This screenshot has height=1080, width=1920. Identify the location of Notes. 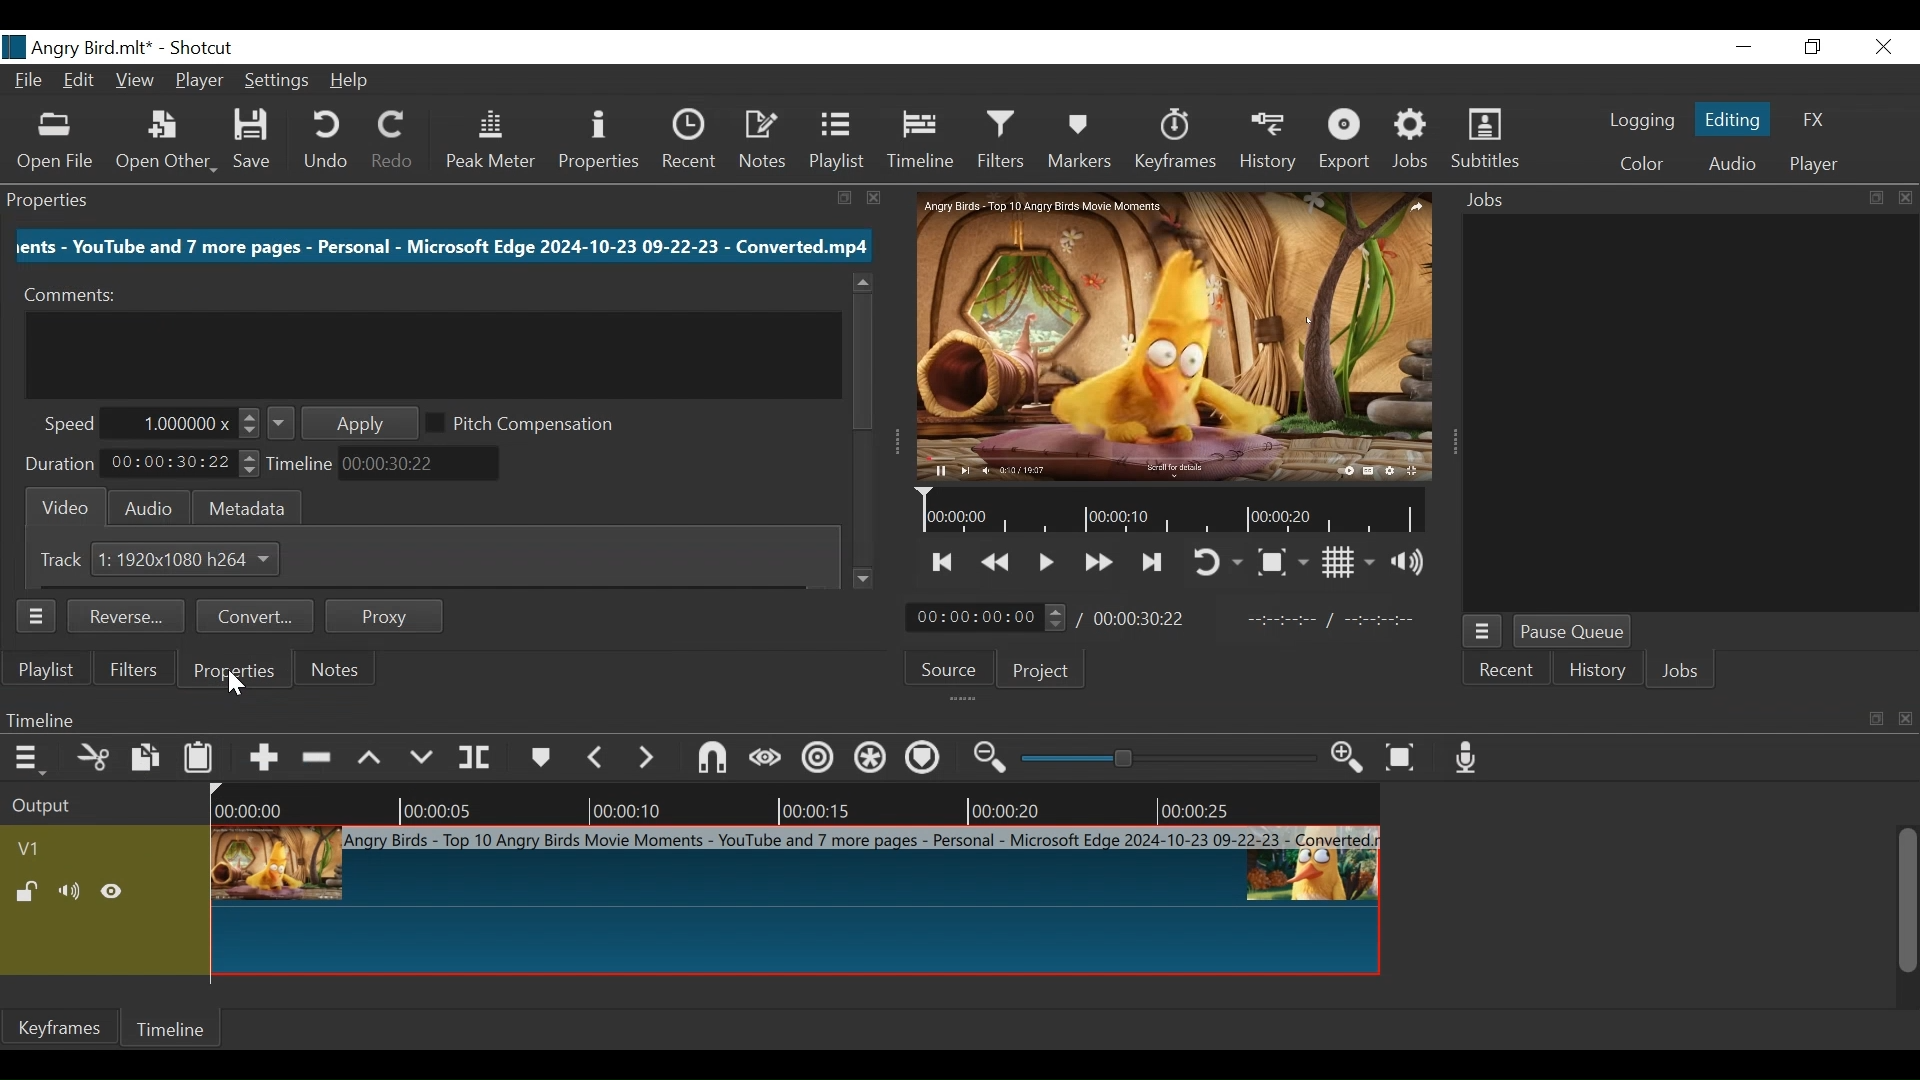
(337, 669).